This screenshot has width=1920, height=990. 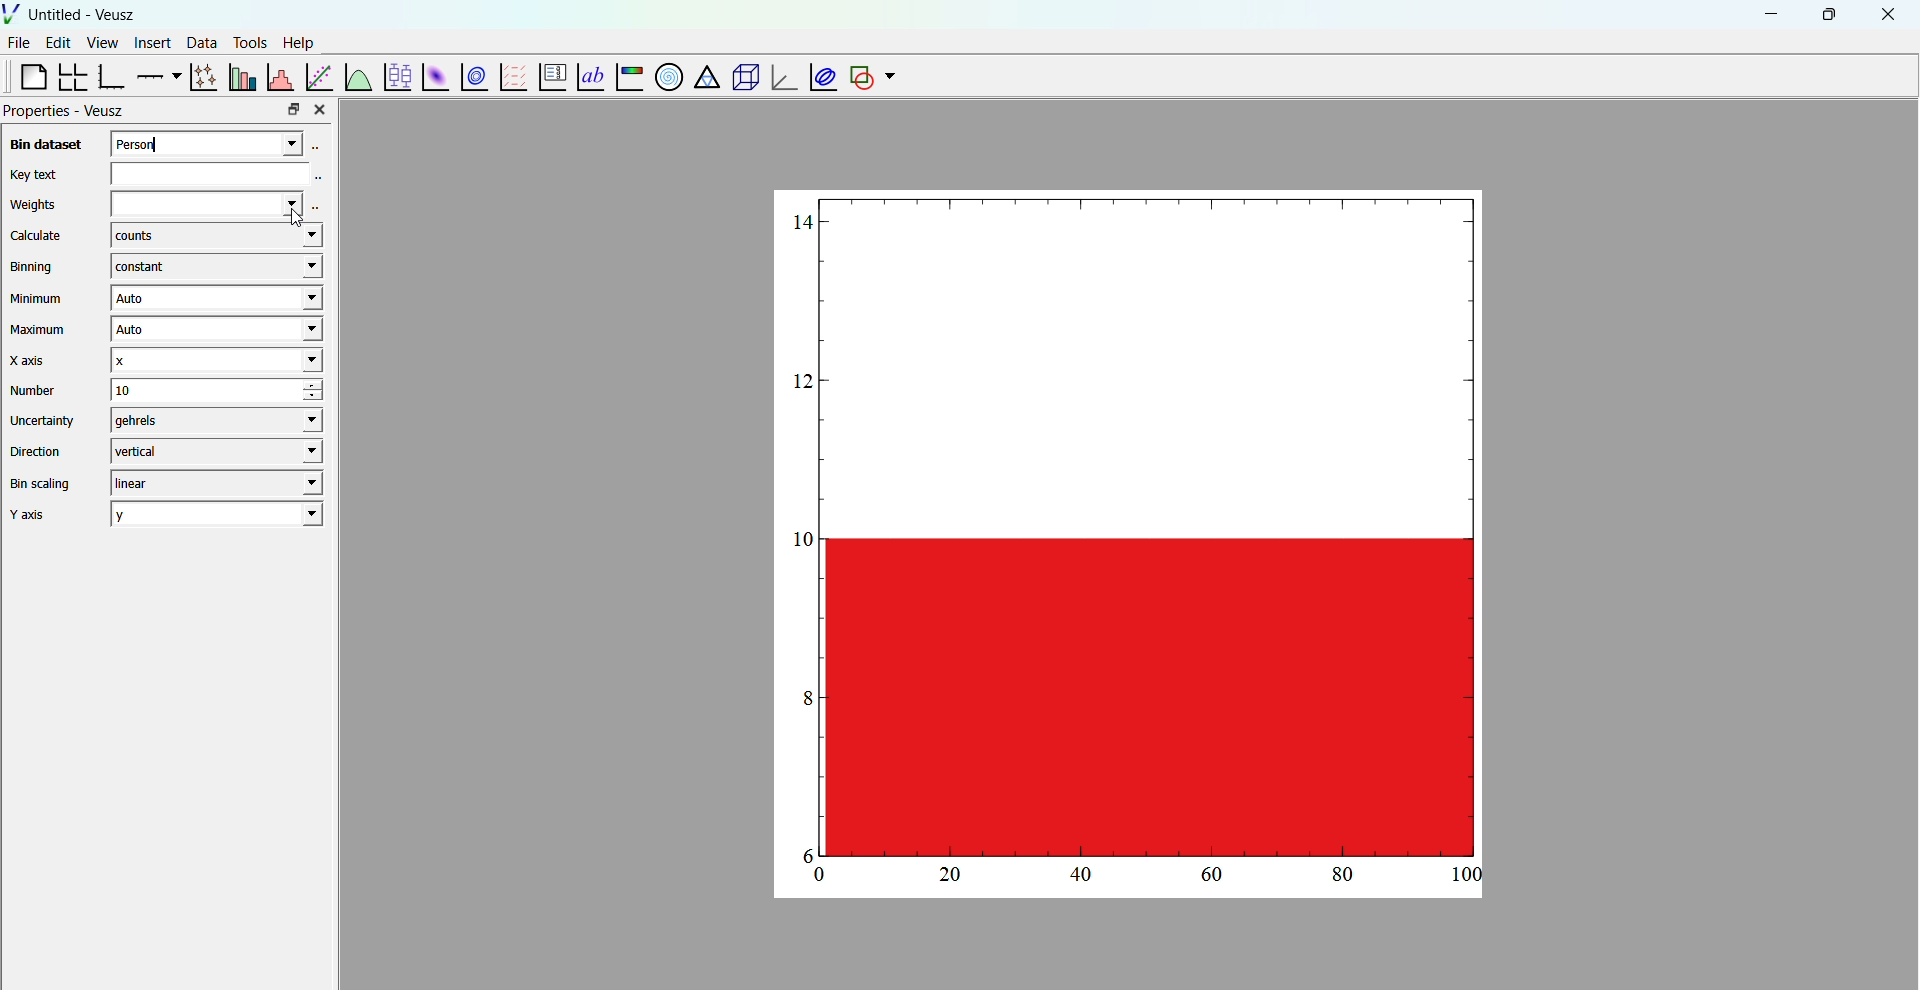 I want to click on plot a vector table, so click(x=511, y=76).